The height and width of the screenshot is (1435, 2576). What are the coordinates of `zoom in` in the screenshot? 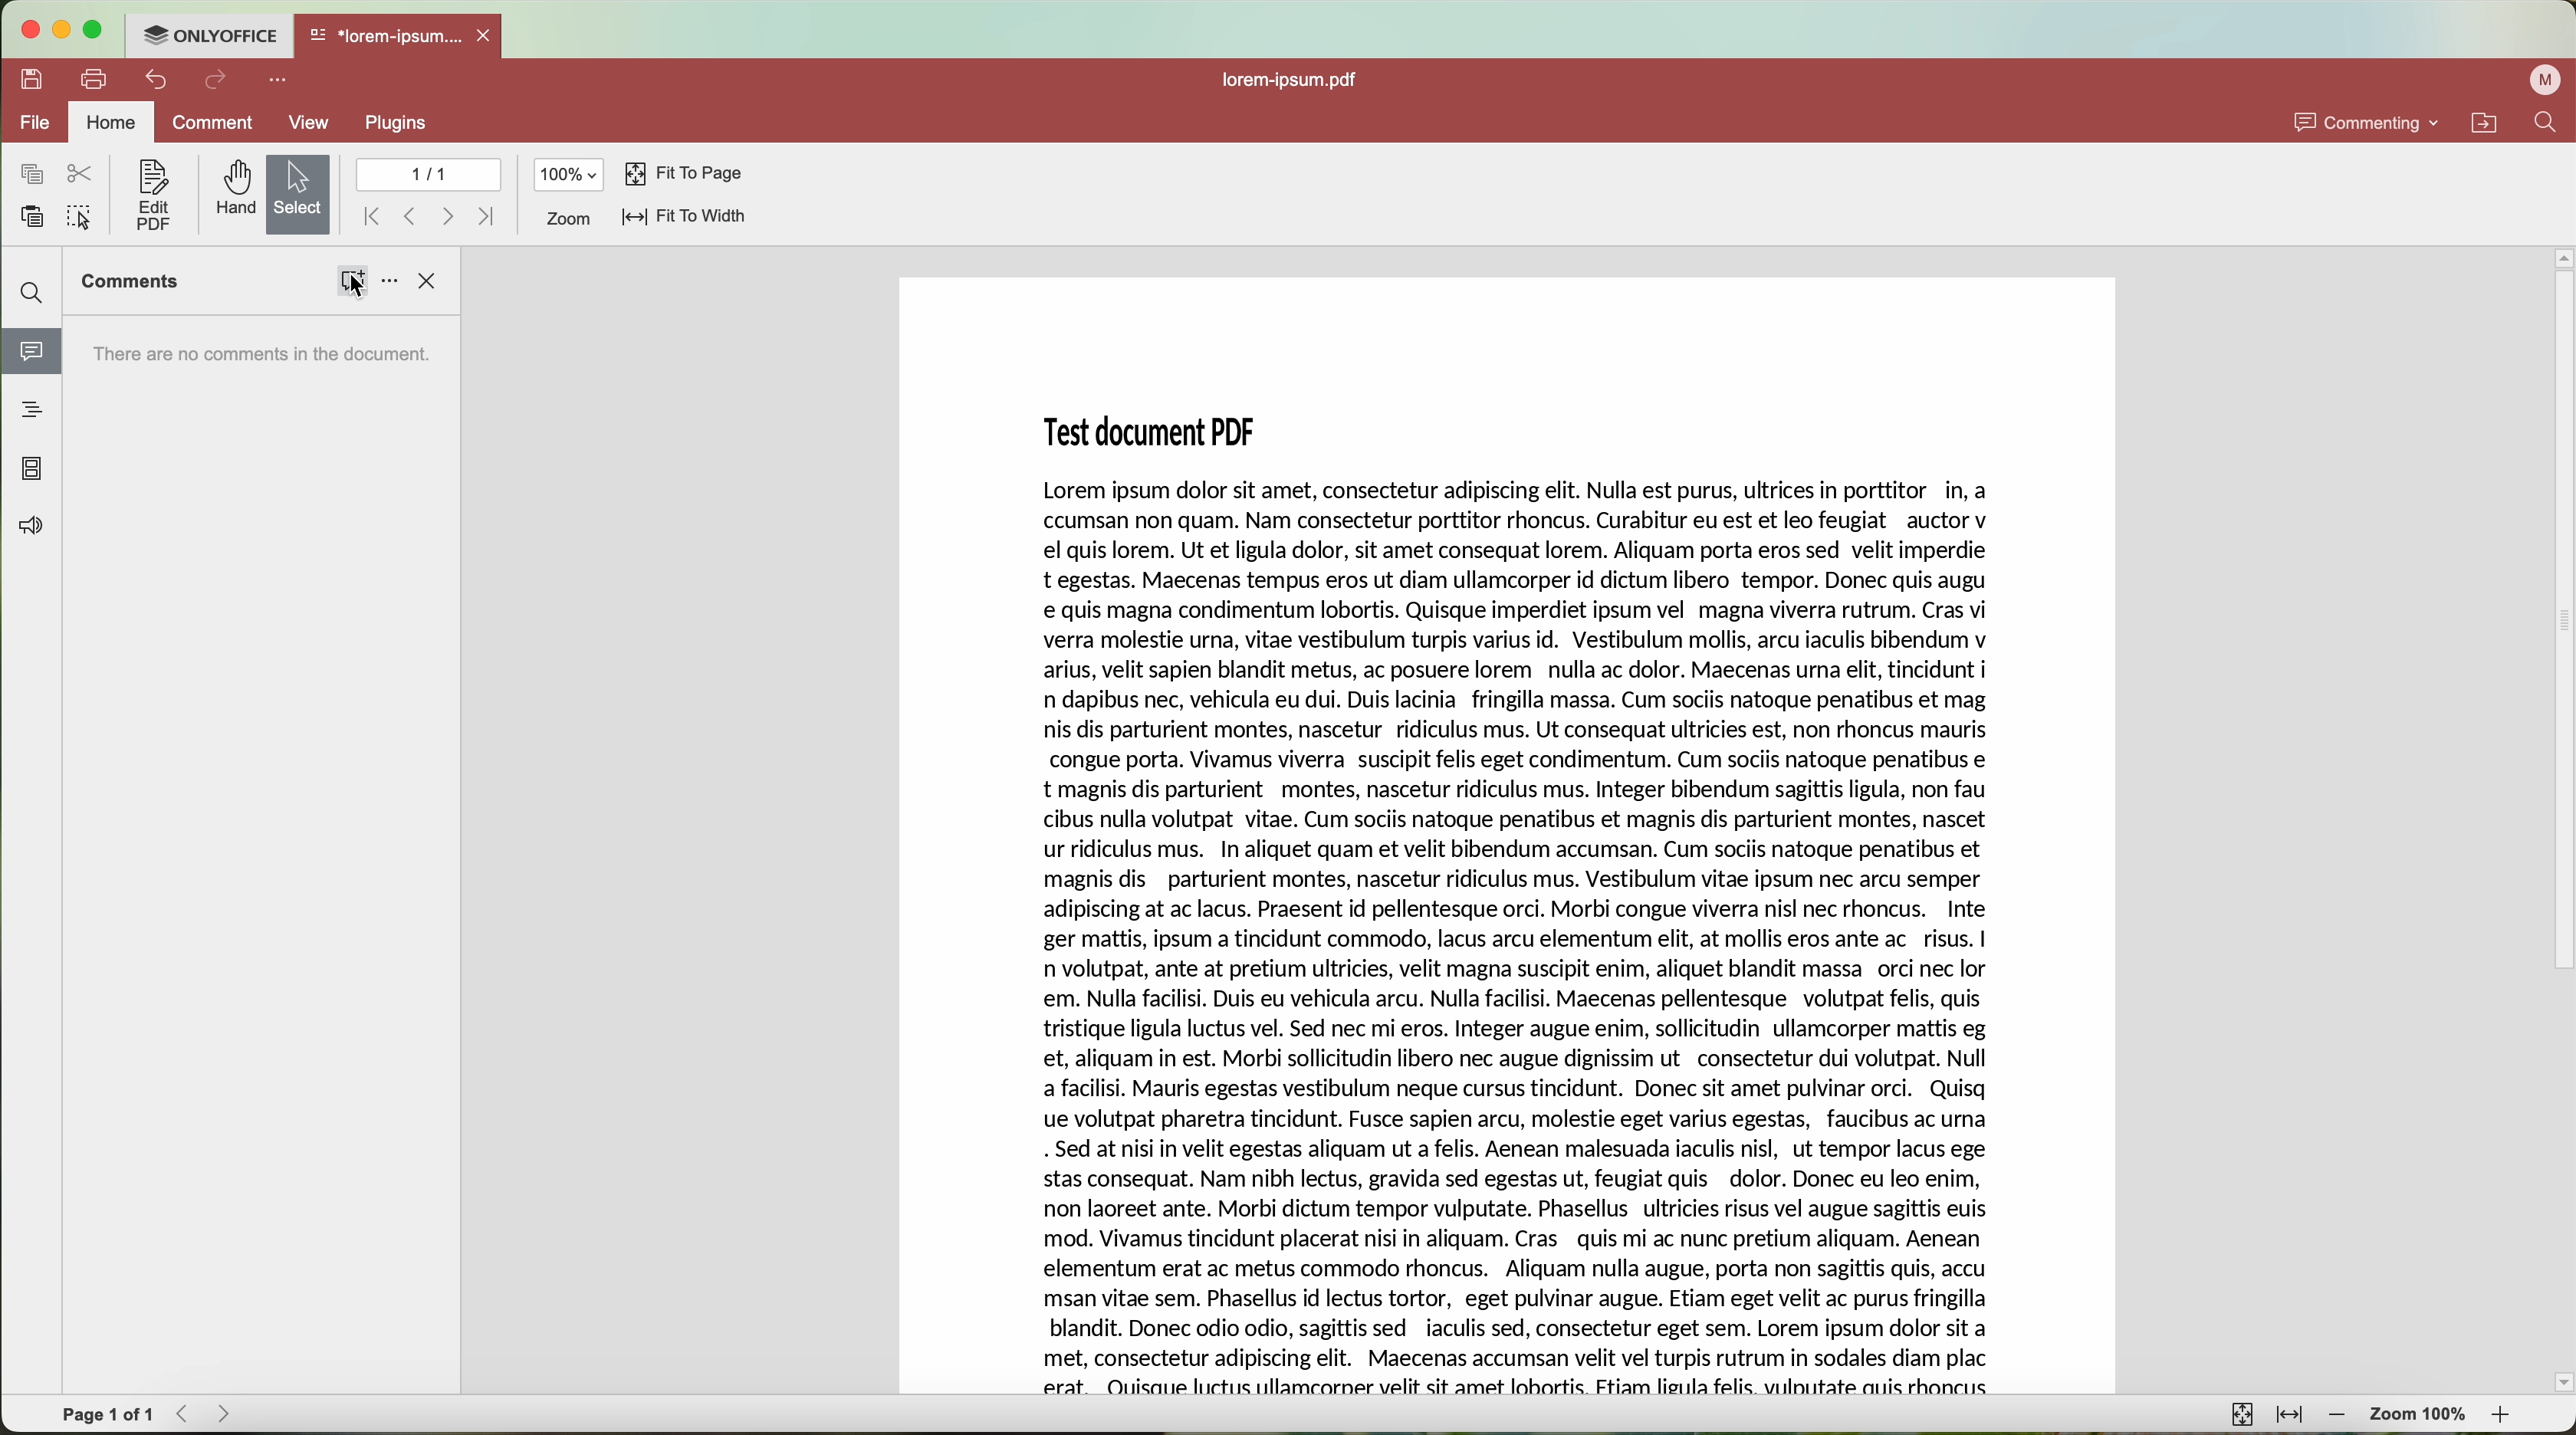 It's located at (2507, 1417).